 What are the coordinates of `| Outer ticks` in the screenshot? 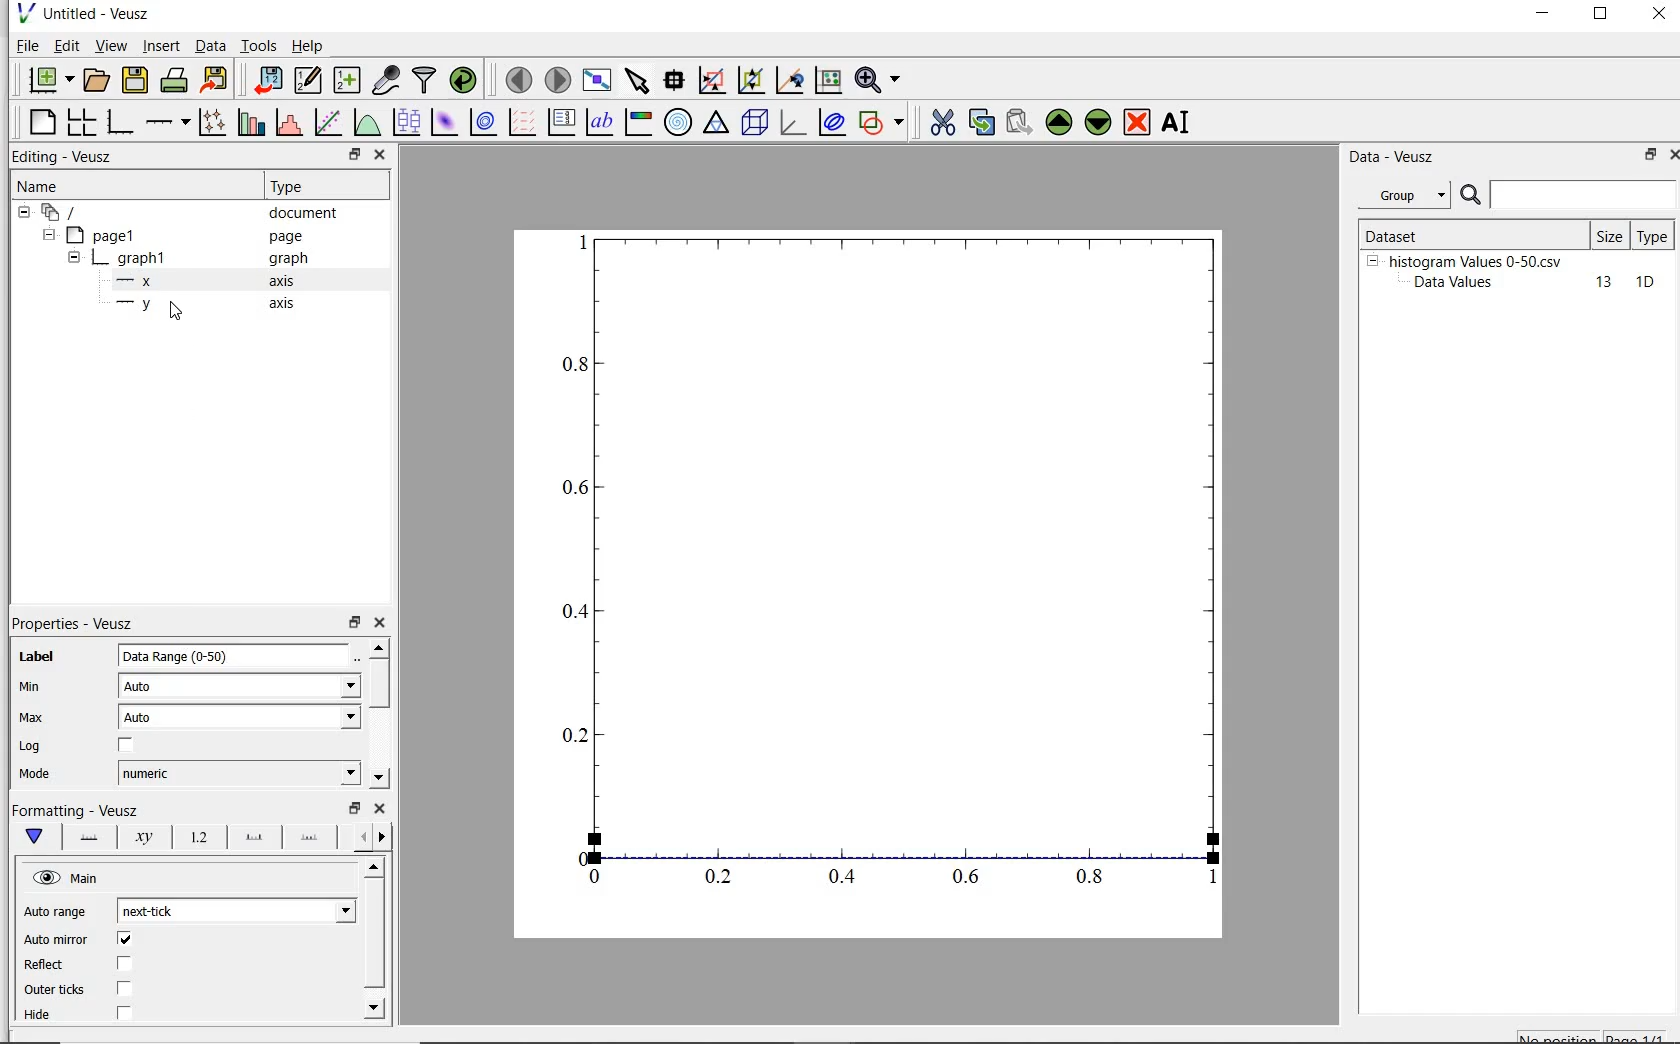 It's located at (57, 989).